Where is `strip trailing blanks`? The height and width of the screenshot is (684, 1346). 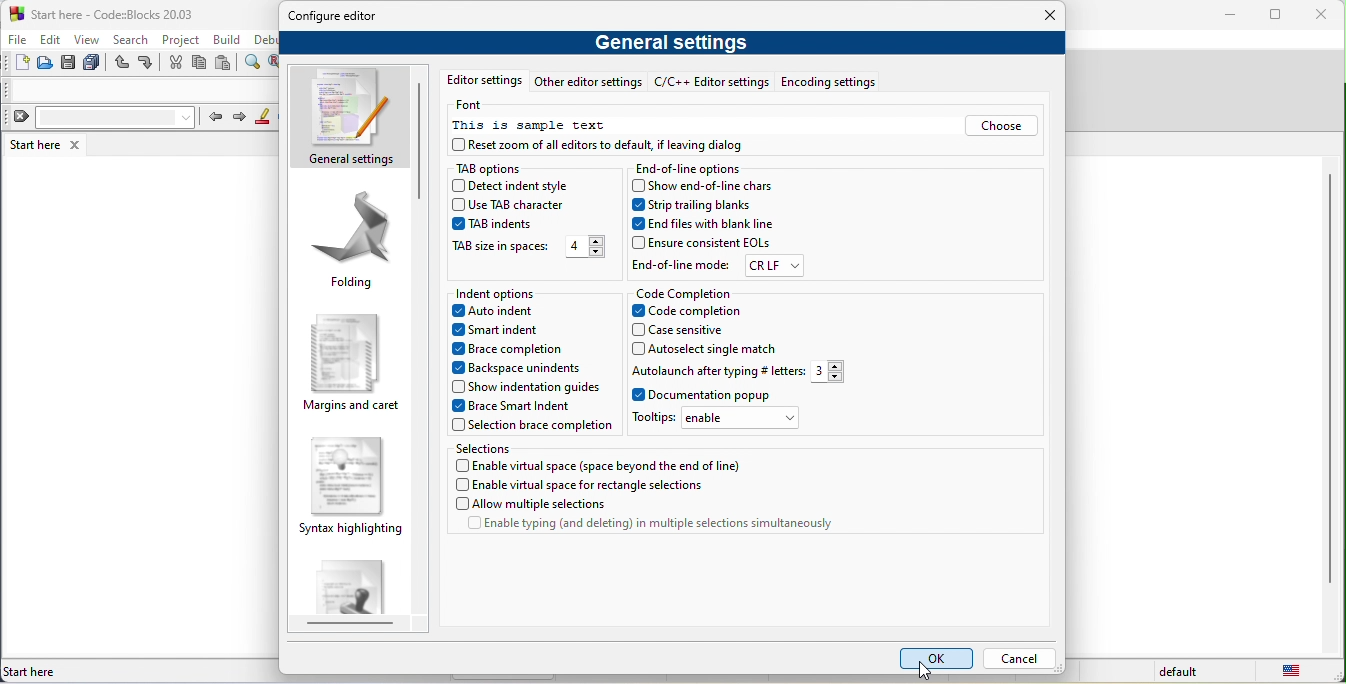 strip trailing blanks is located at coordinates (713, 205).